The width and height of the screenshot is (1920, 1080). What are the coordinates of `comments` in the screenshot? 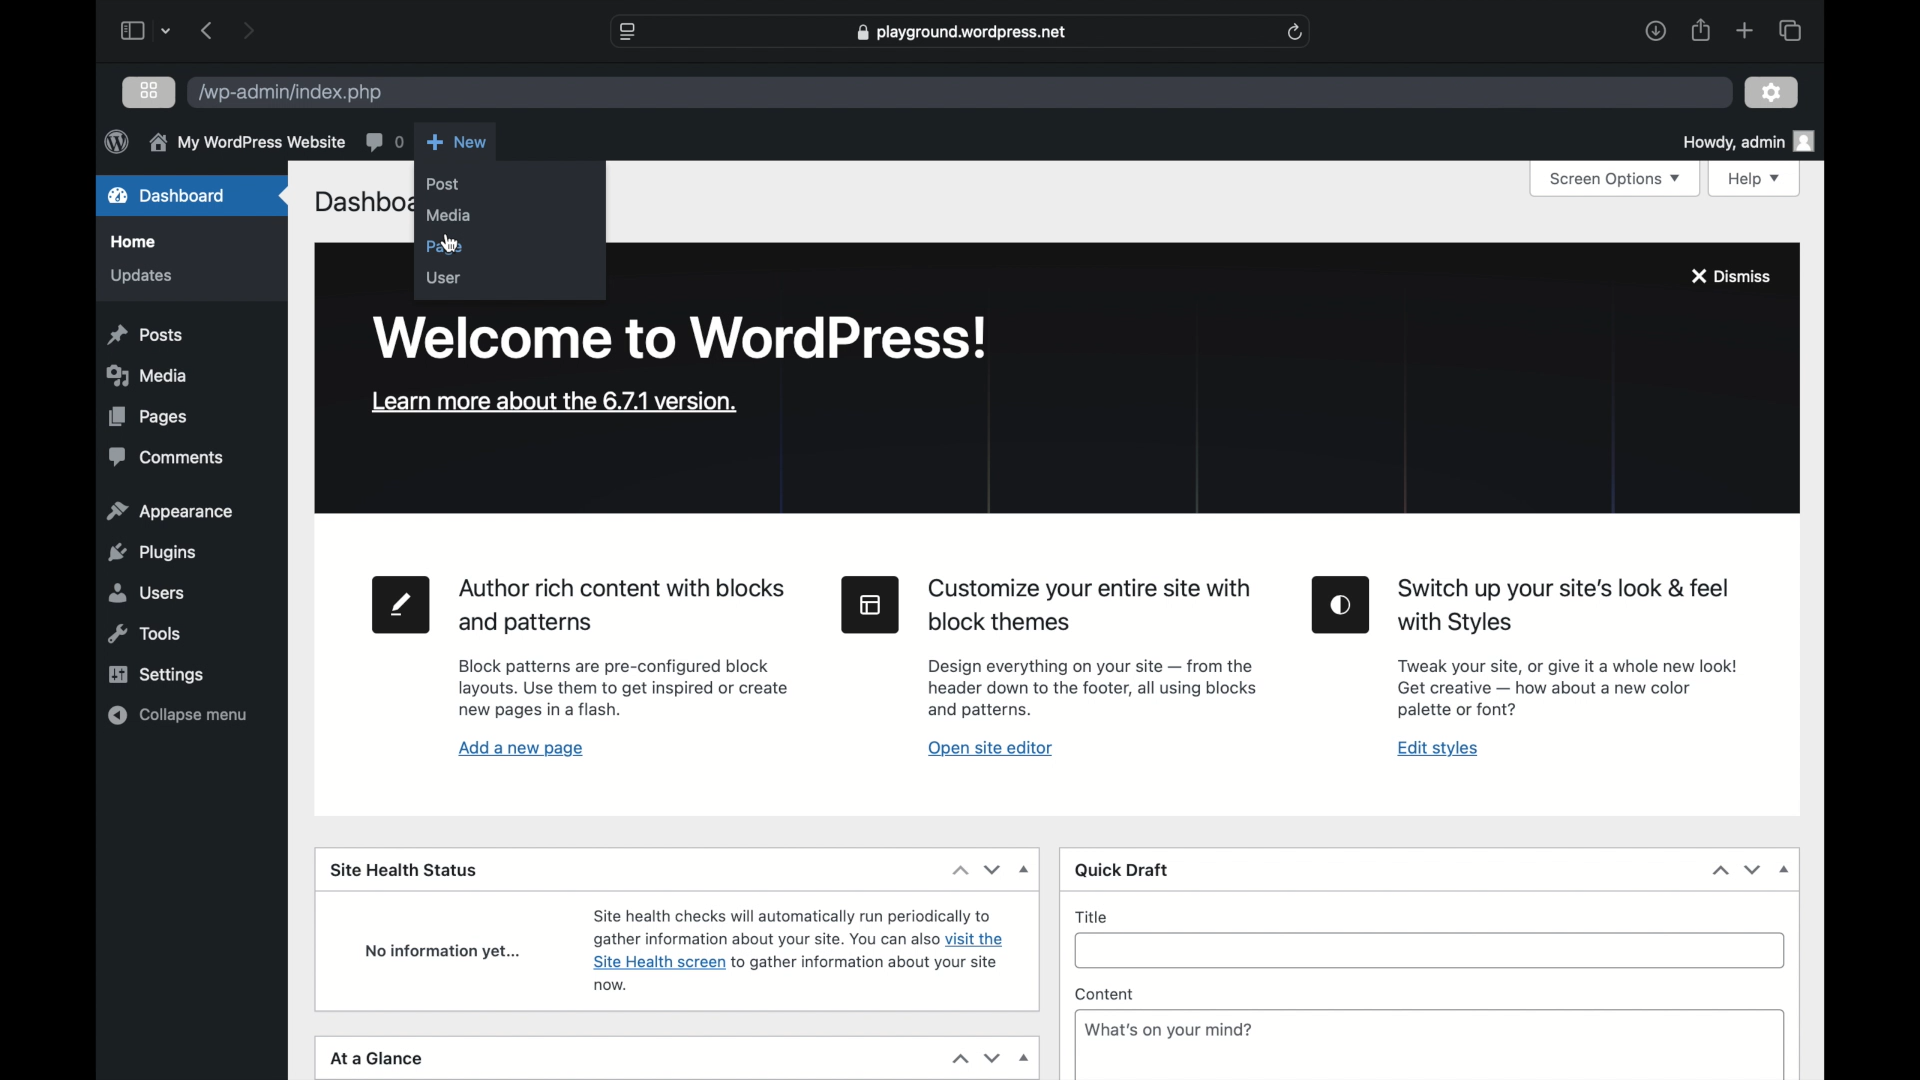 It's located at (168, 457).